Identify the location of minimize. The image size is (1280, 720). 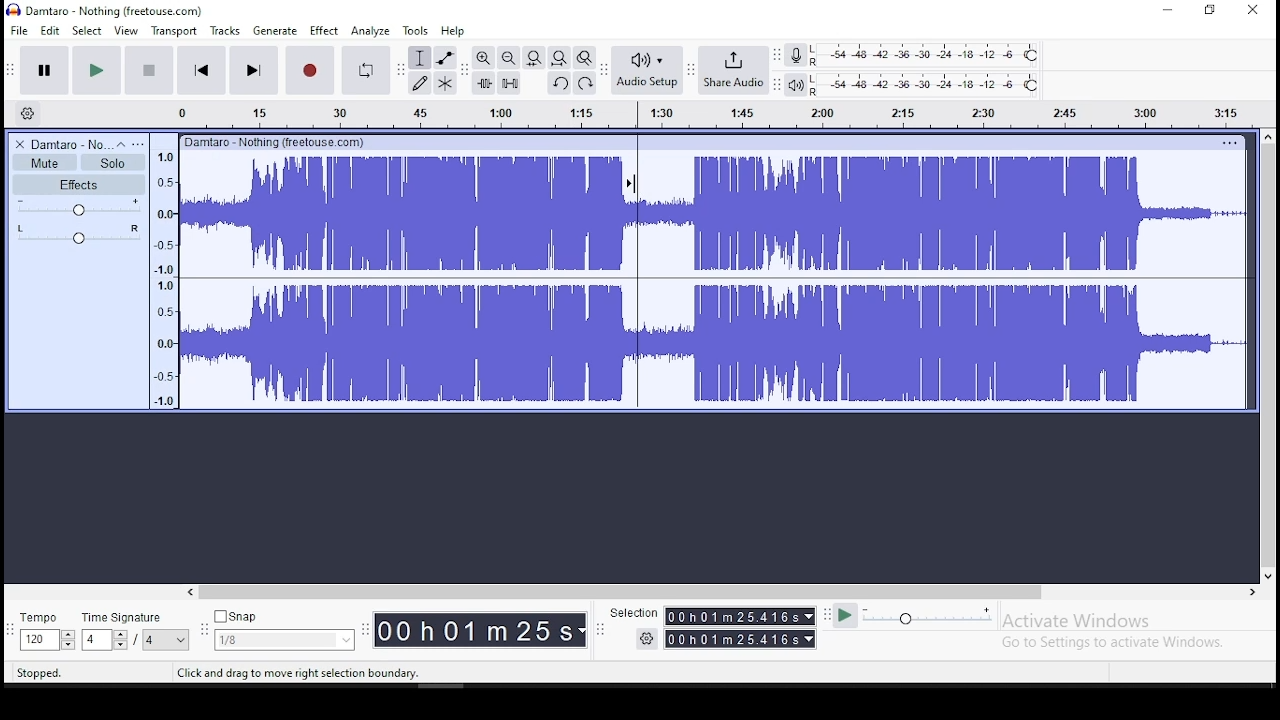
(1168, 10).